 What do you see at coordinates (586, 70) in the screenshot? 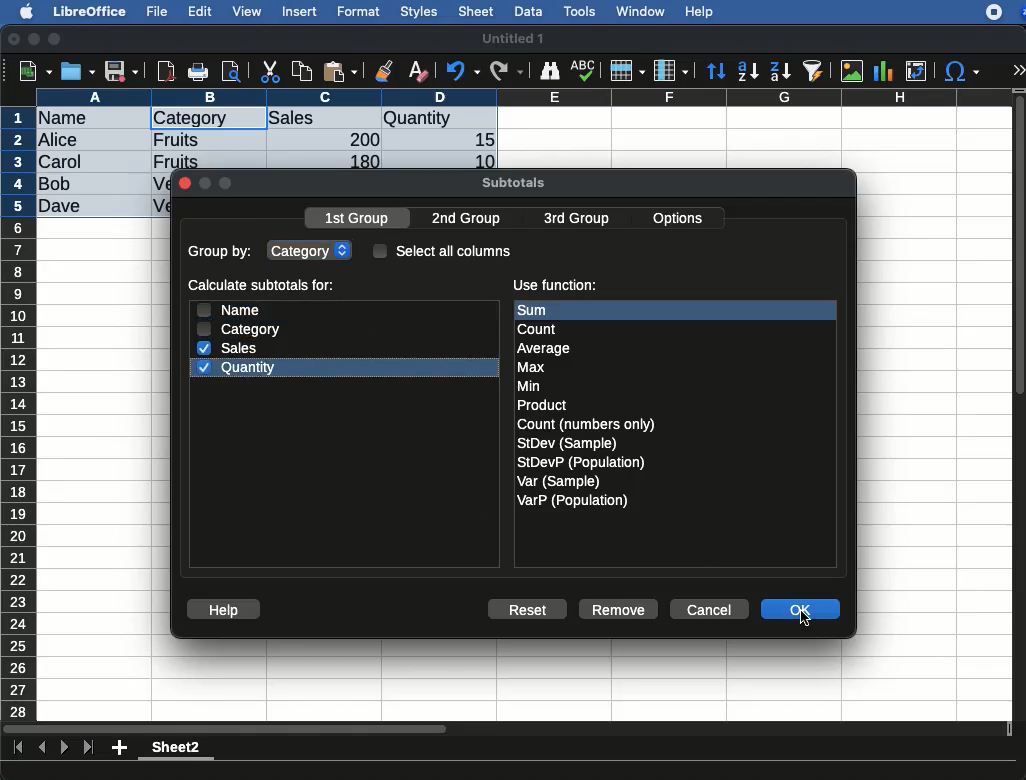
I see `spell check` at bounding box center [586, 70].